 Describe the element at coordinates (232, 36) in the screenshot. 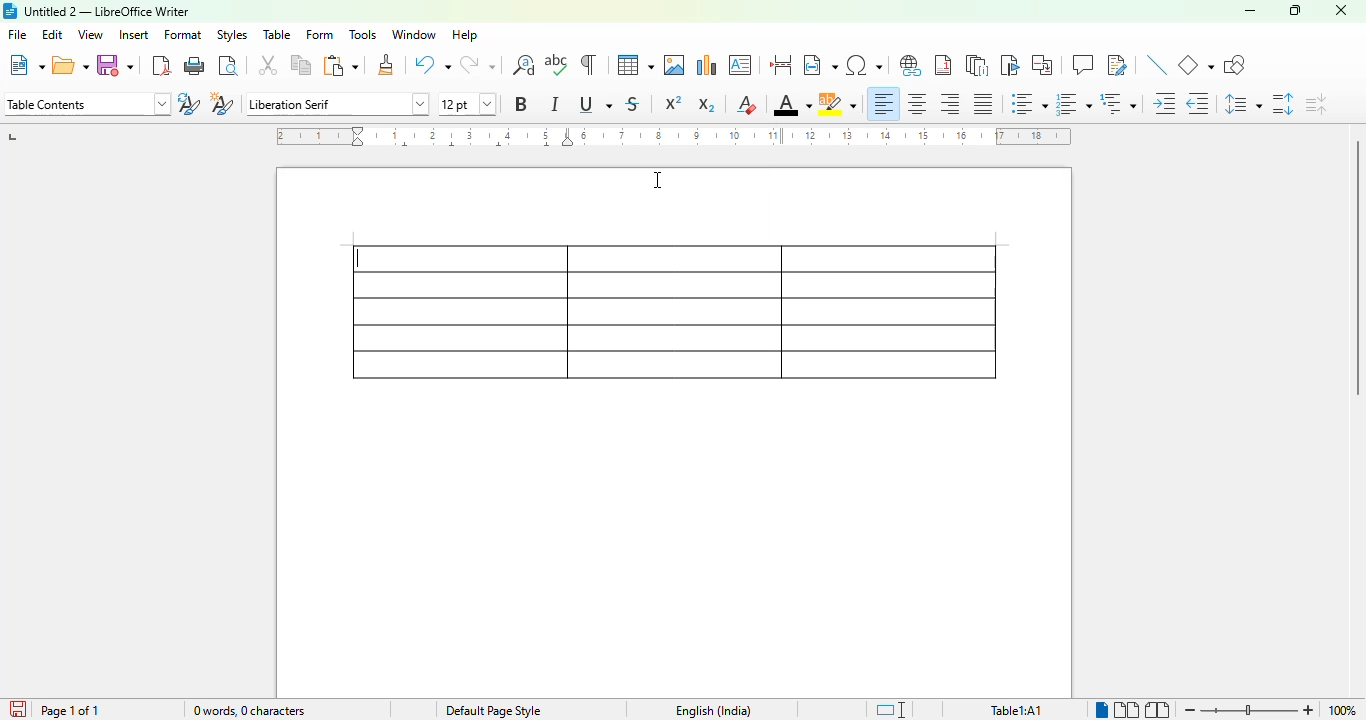

I see `styles` at that location.